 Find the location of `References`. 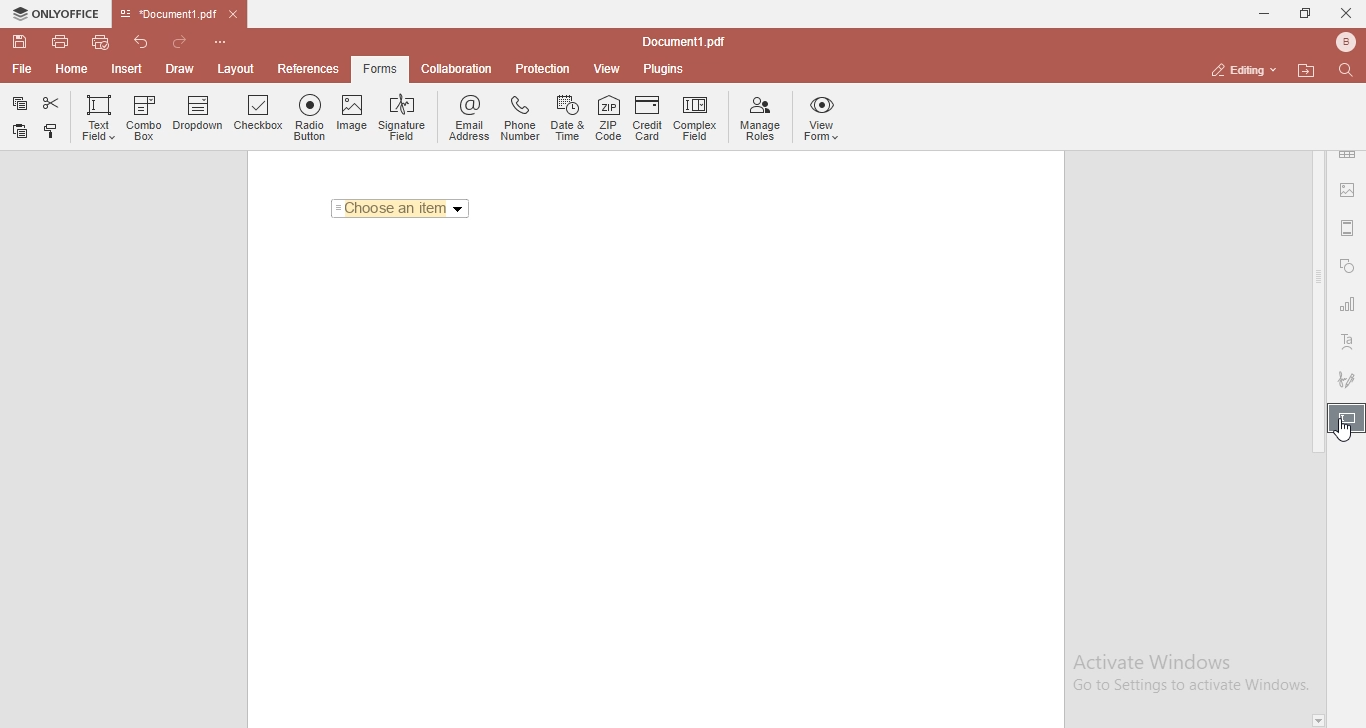

References is located at coordinates (306, 69).